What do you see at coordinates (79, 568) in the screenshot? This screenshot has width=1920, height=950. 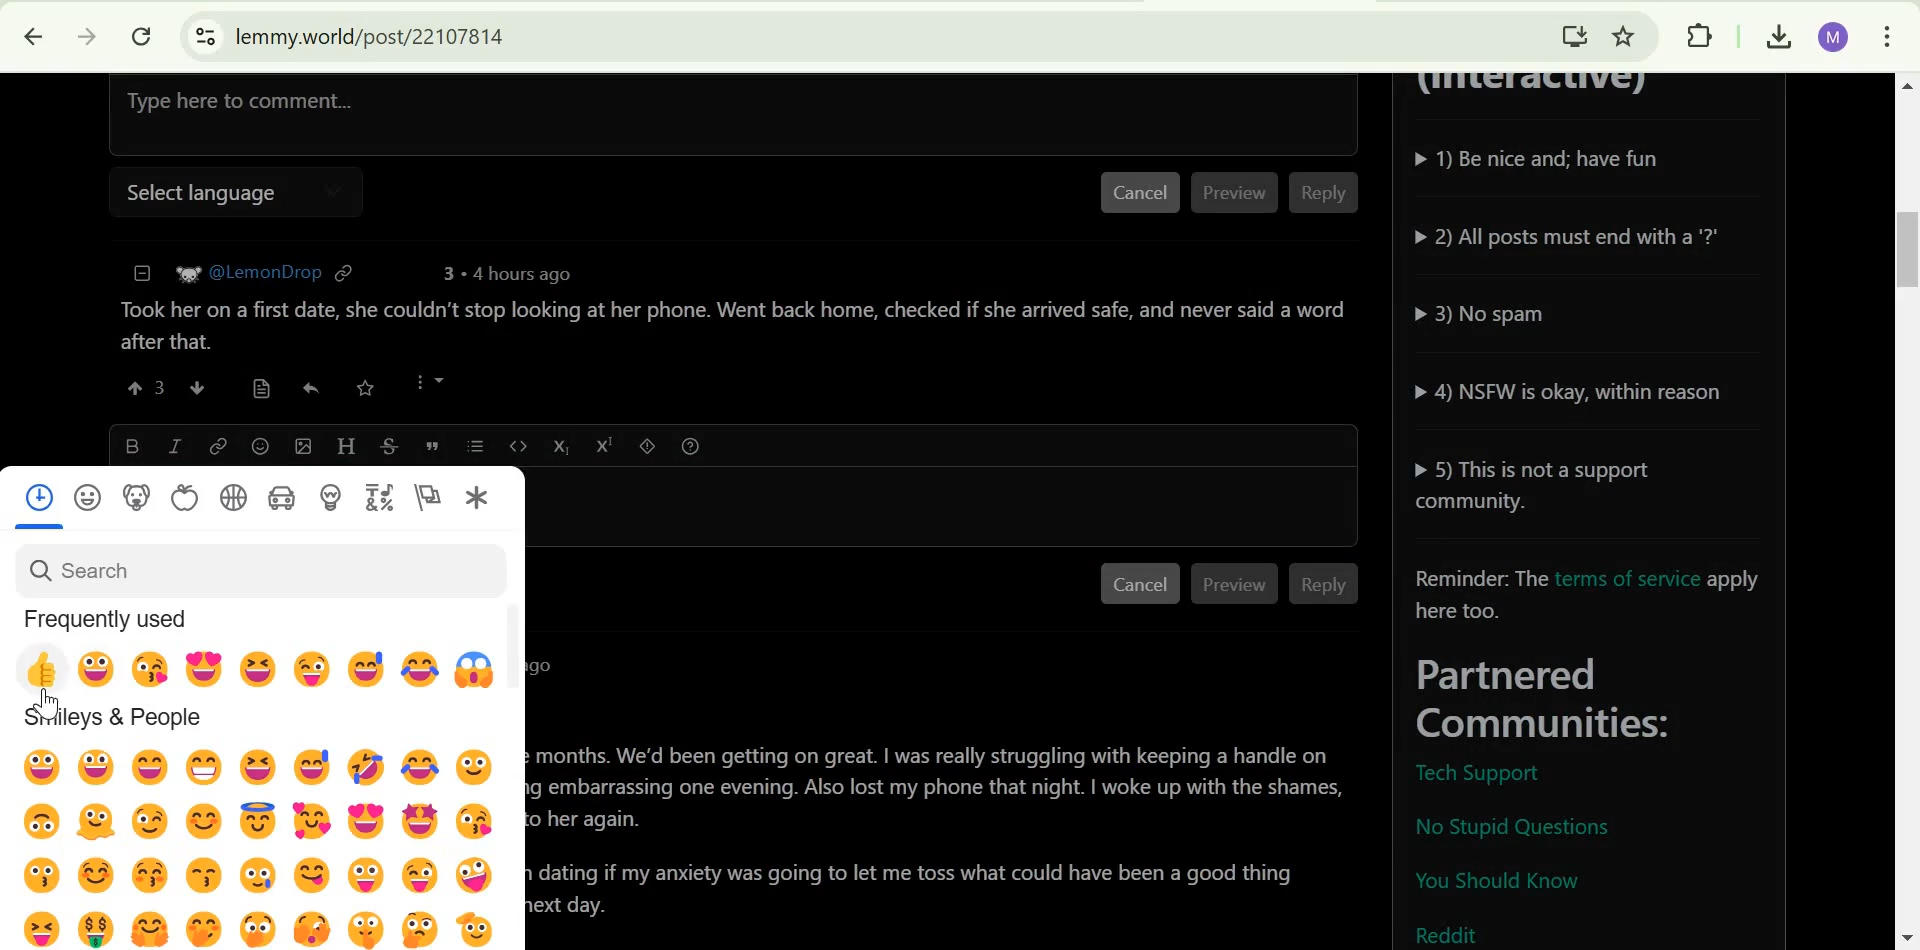 I see `Search` at bounding box center [79, 568].